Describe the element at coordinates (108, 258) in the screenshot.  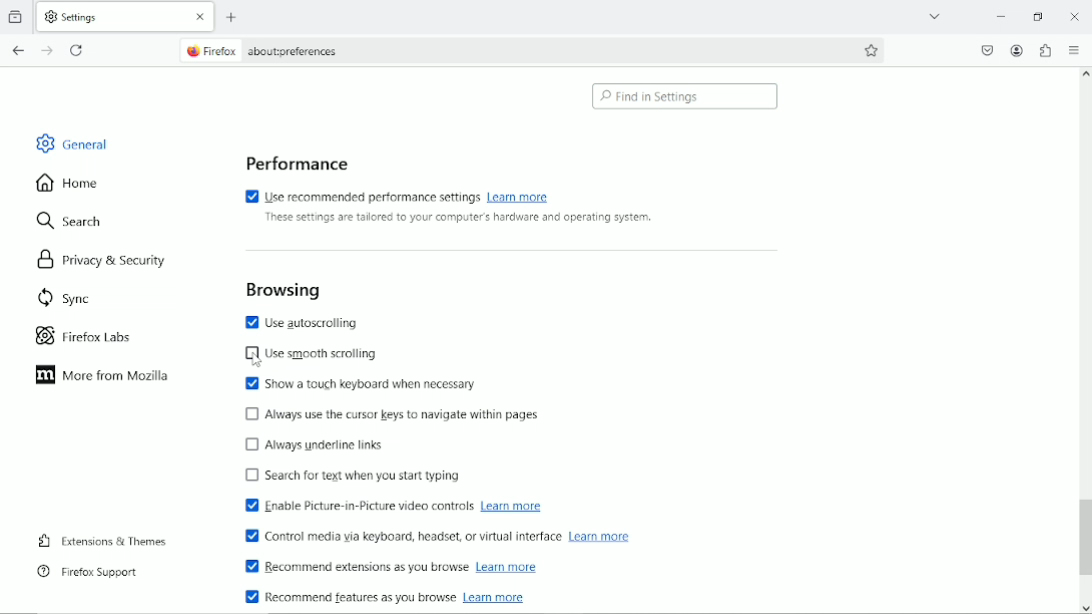
I see `Privacy & security` at that location.